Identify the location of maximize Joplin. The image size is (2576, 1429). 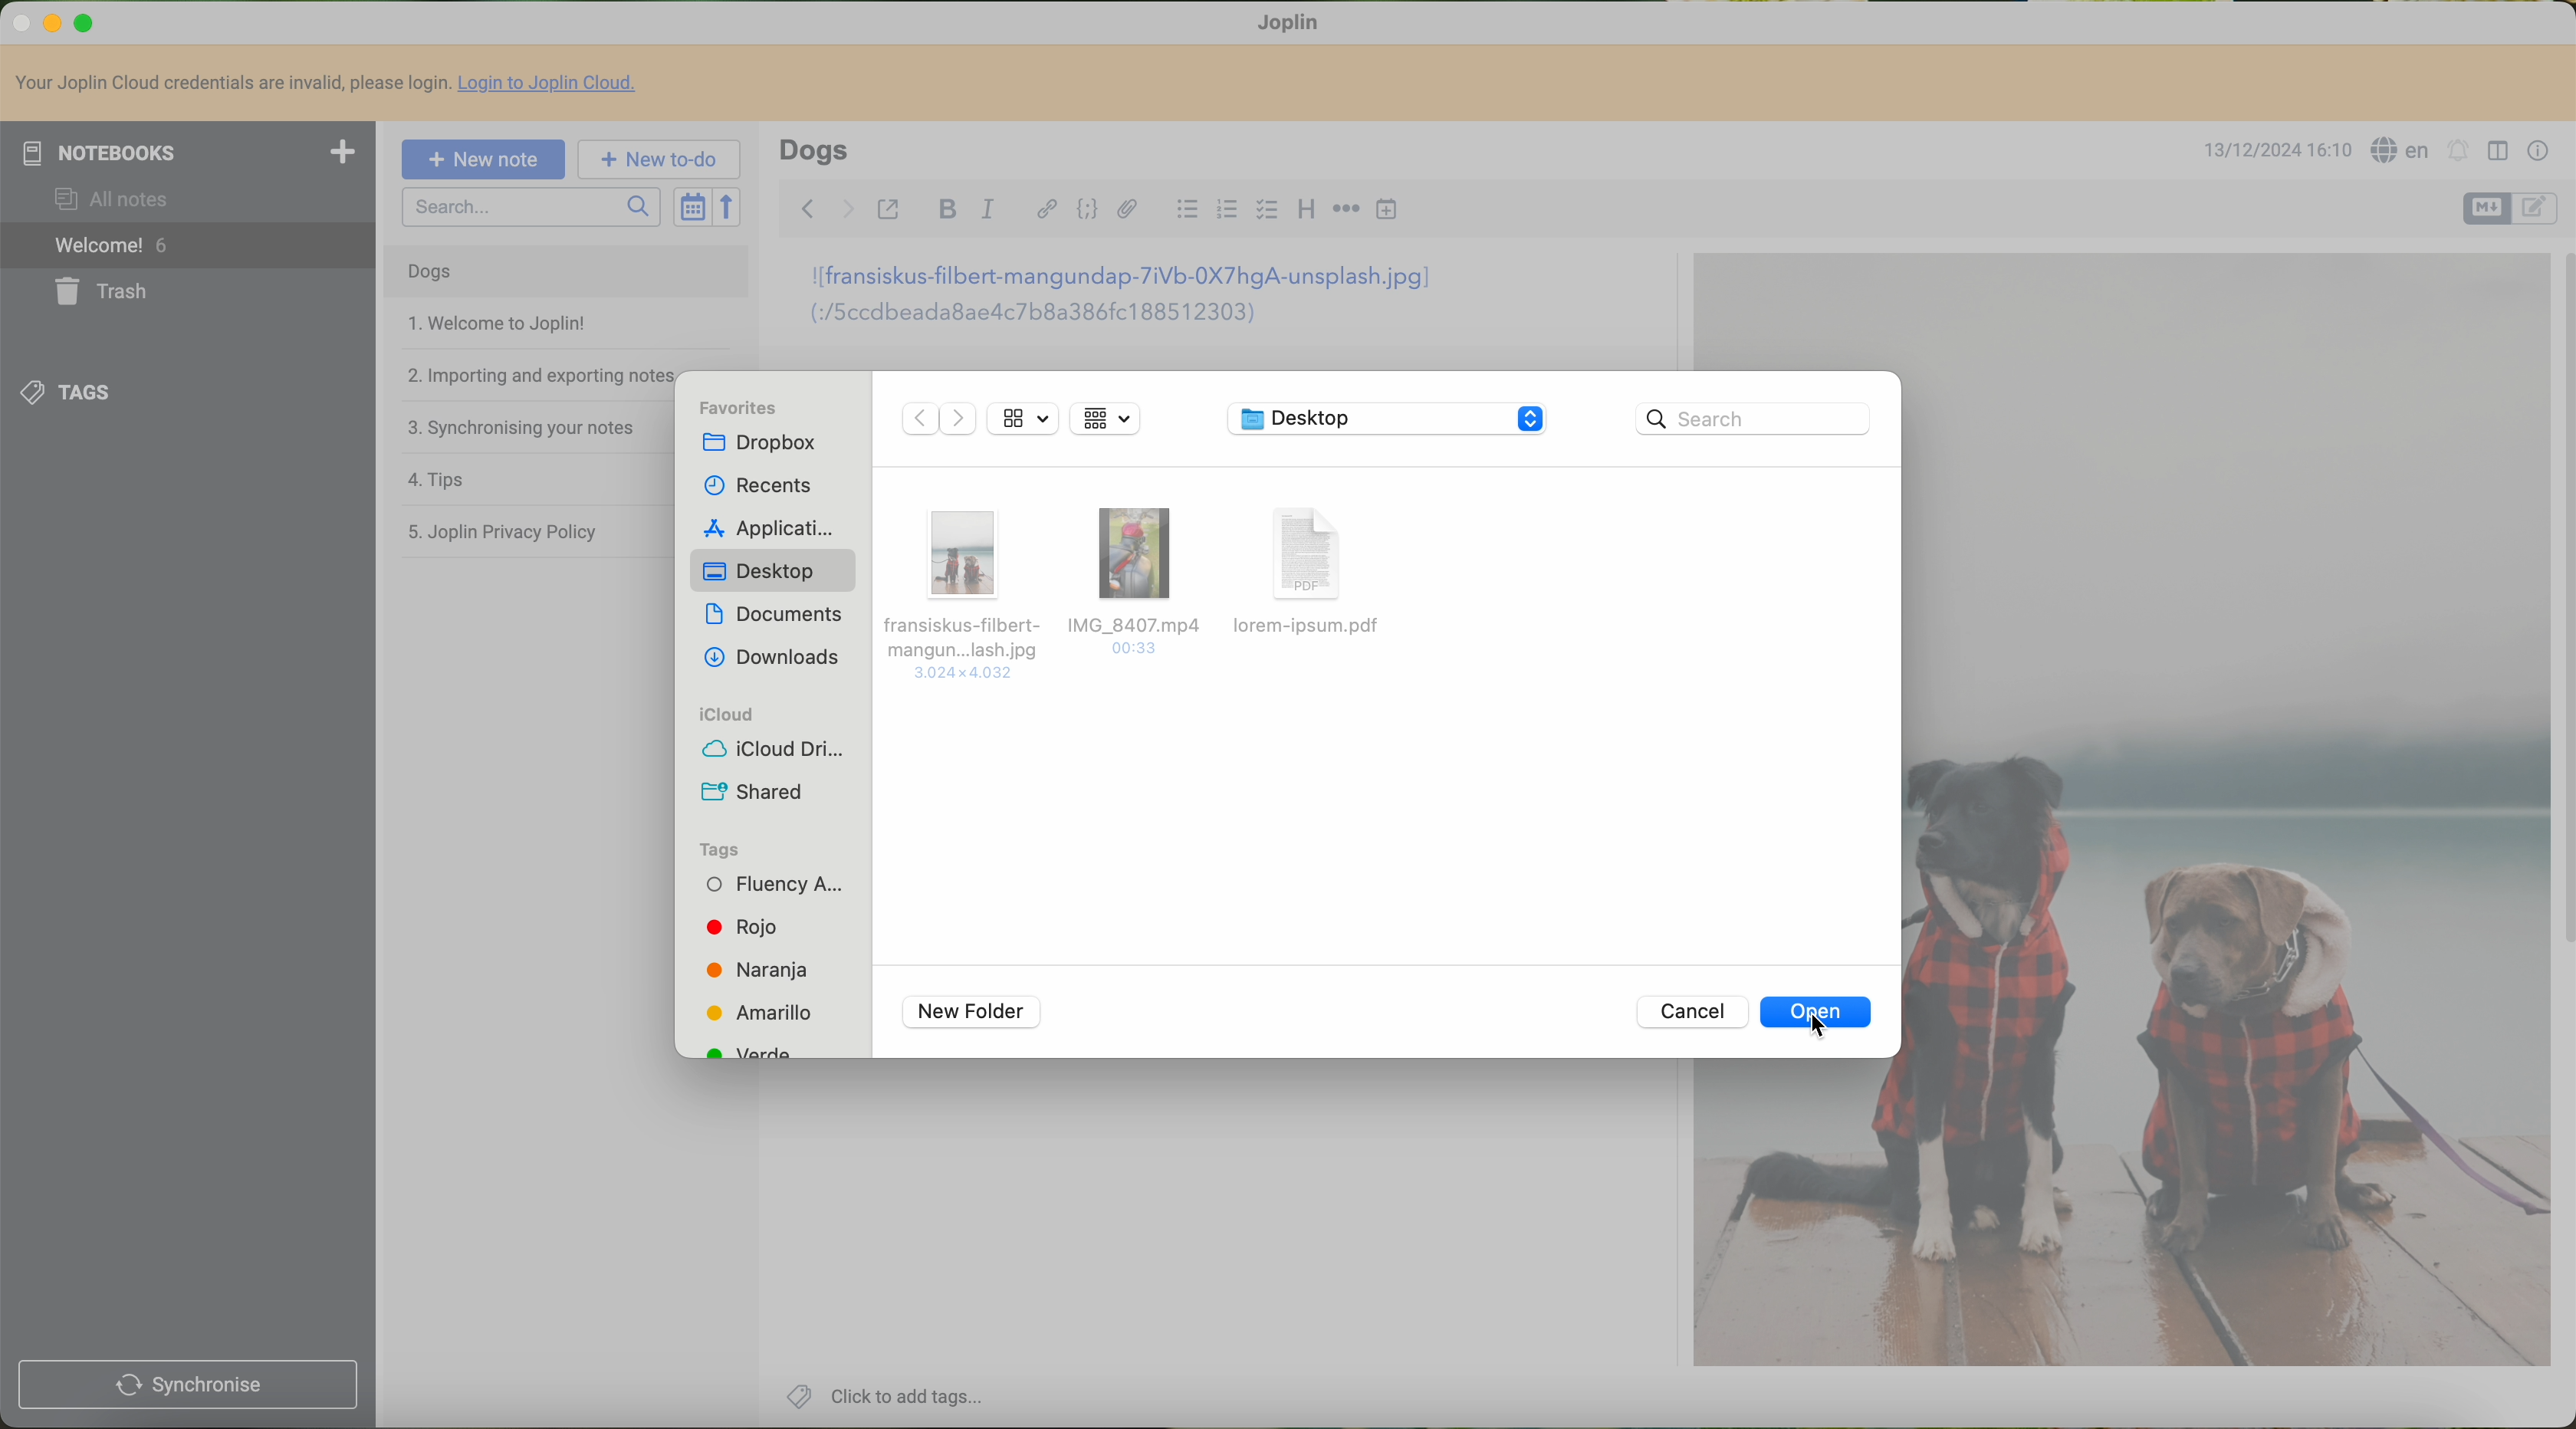
(86, 22).